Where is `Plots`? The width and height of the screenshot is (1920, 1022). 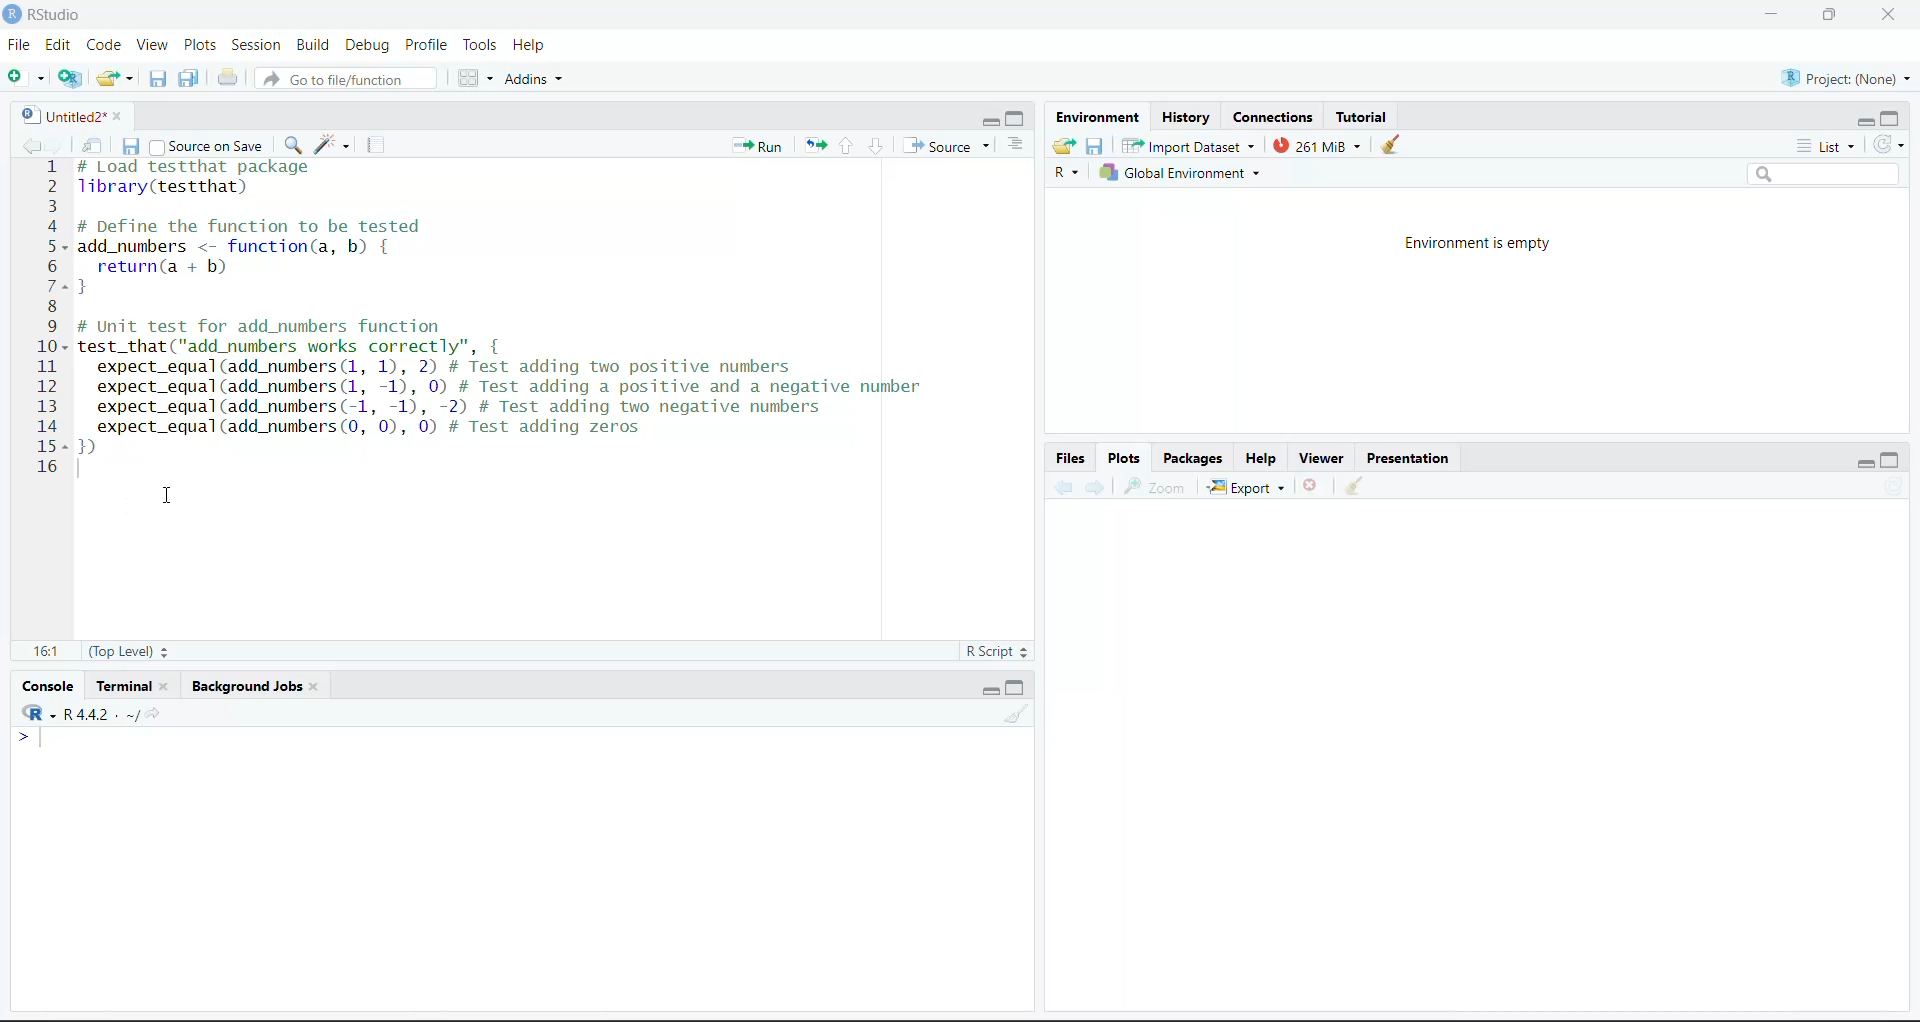 Plots is located at coordinates (200, 44).